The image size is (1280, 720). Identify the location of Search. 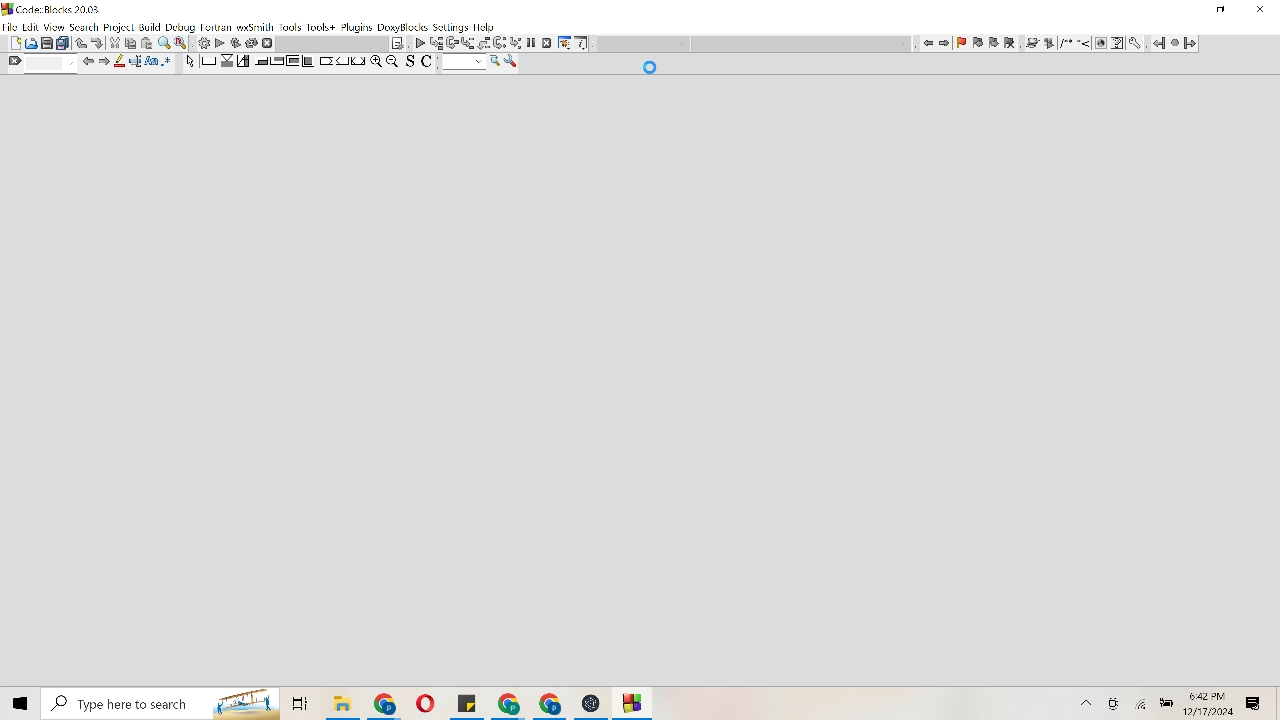
(472, 63).